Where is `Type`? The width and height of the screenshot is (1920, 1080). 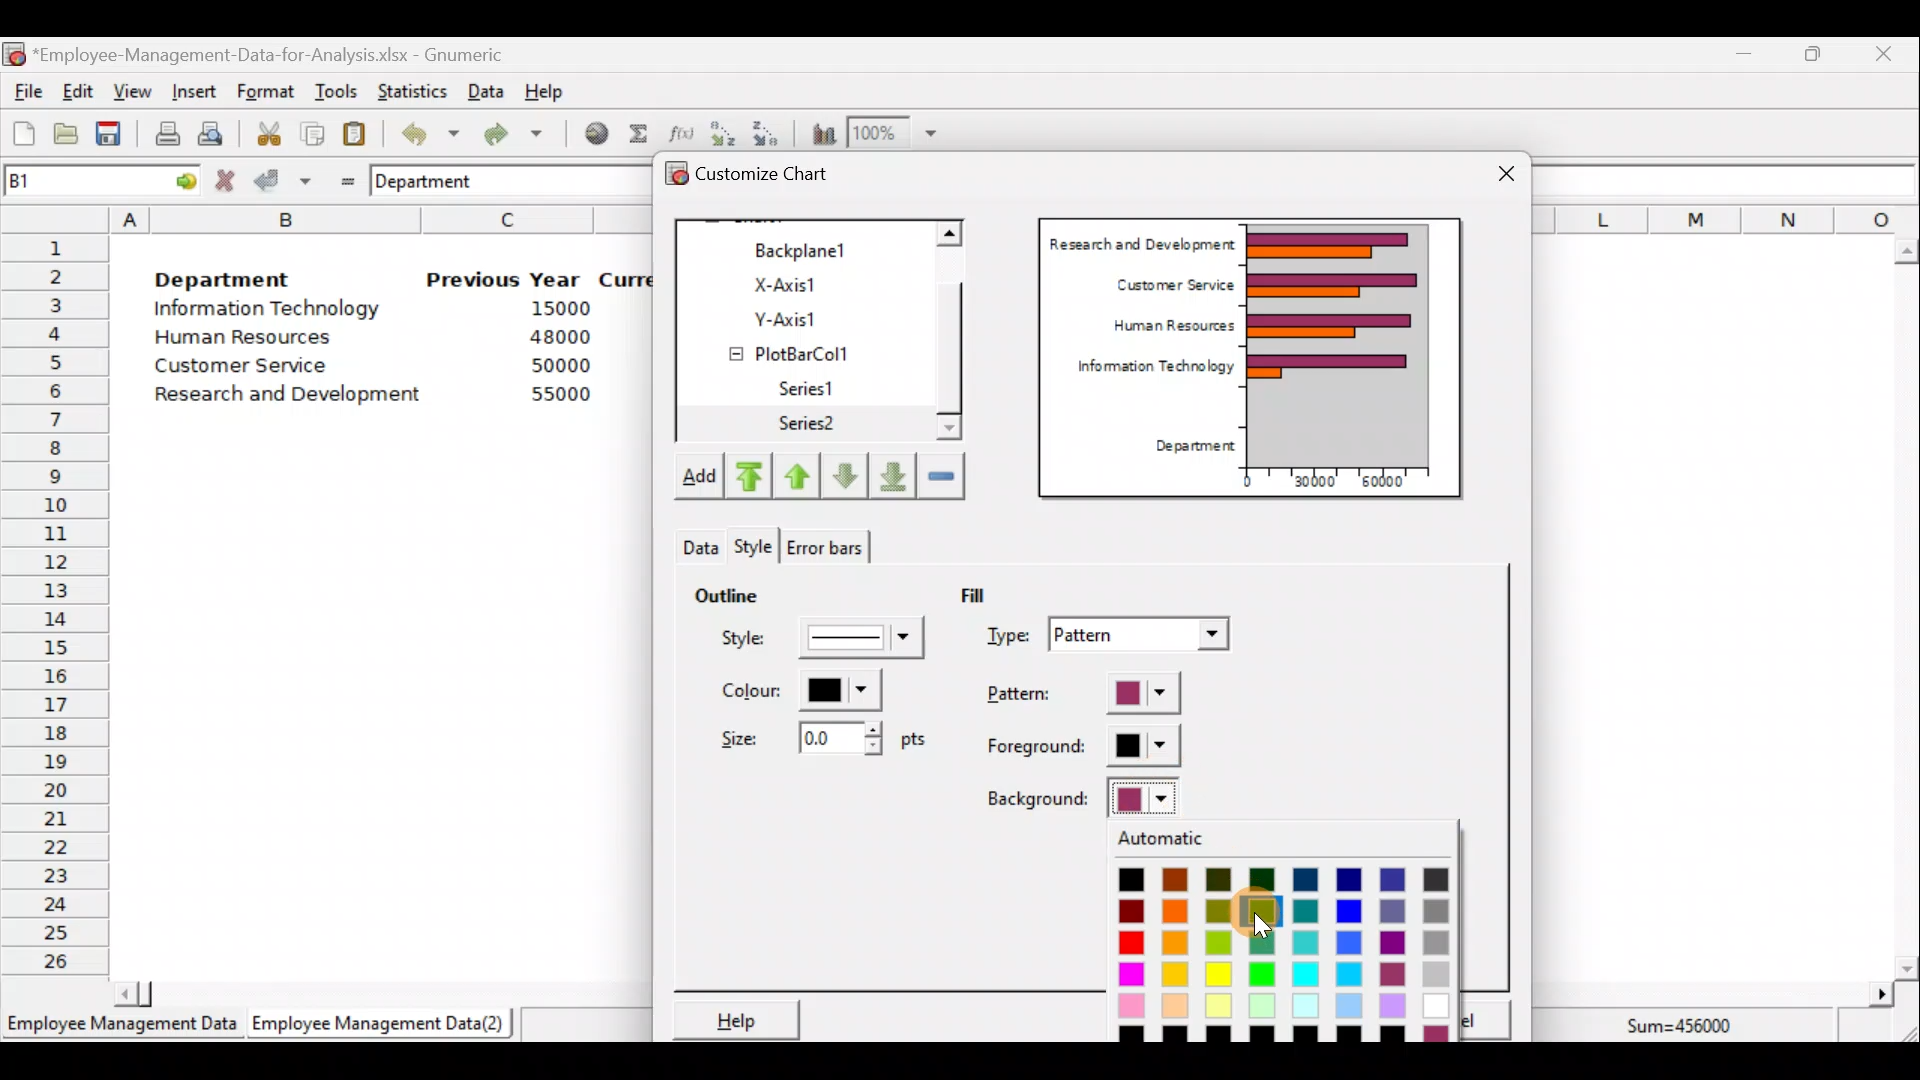
Type is located at coordinates (1112, 637).